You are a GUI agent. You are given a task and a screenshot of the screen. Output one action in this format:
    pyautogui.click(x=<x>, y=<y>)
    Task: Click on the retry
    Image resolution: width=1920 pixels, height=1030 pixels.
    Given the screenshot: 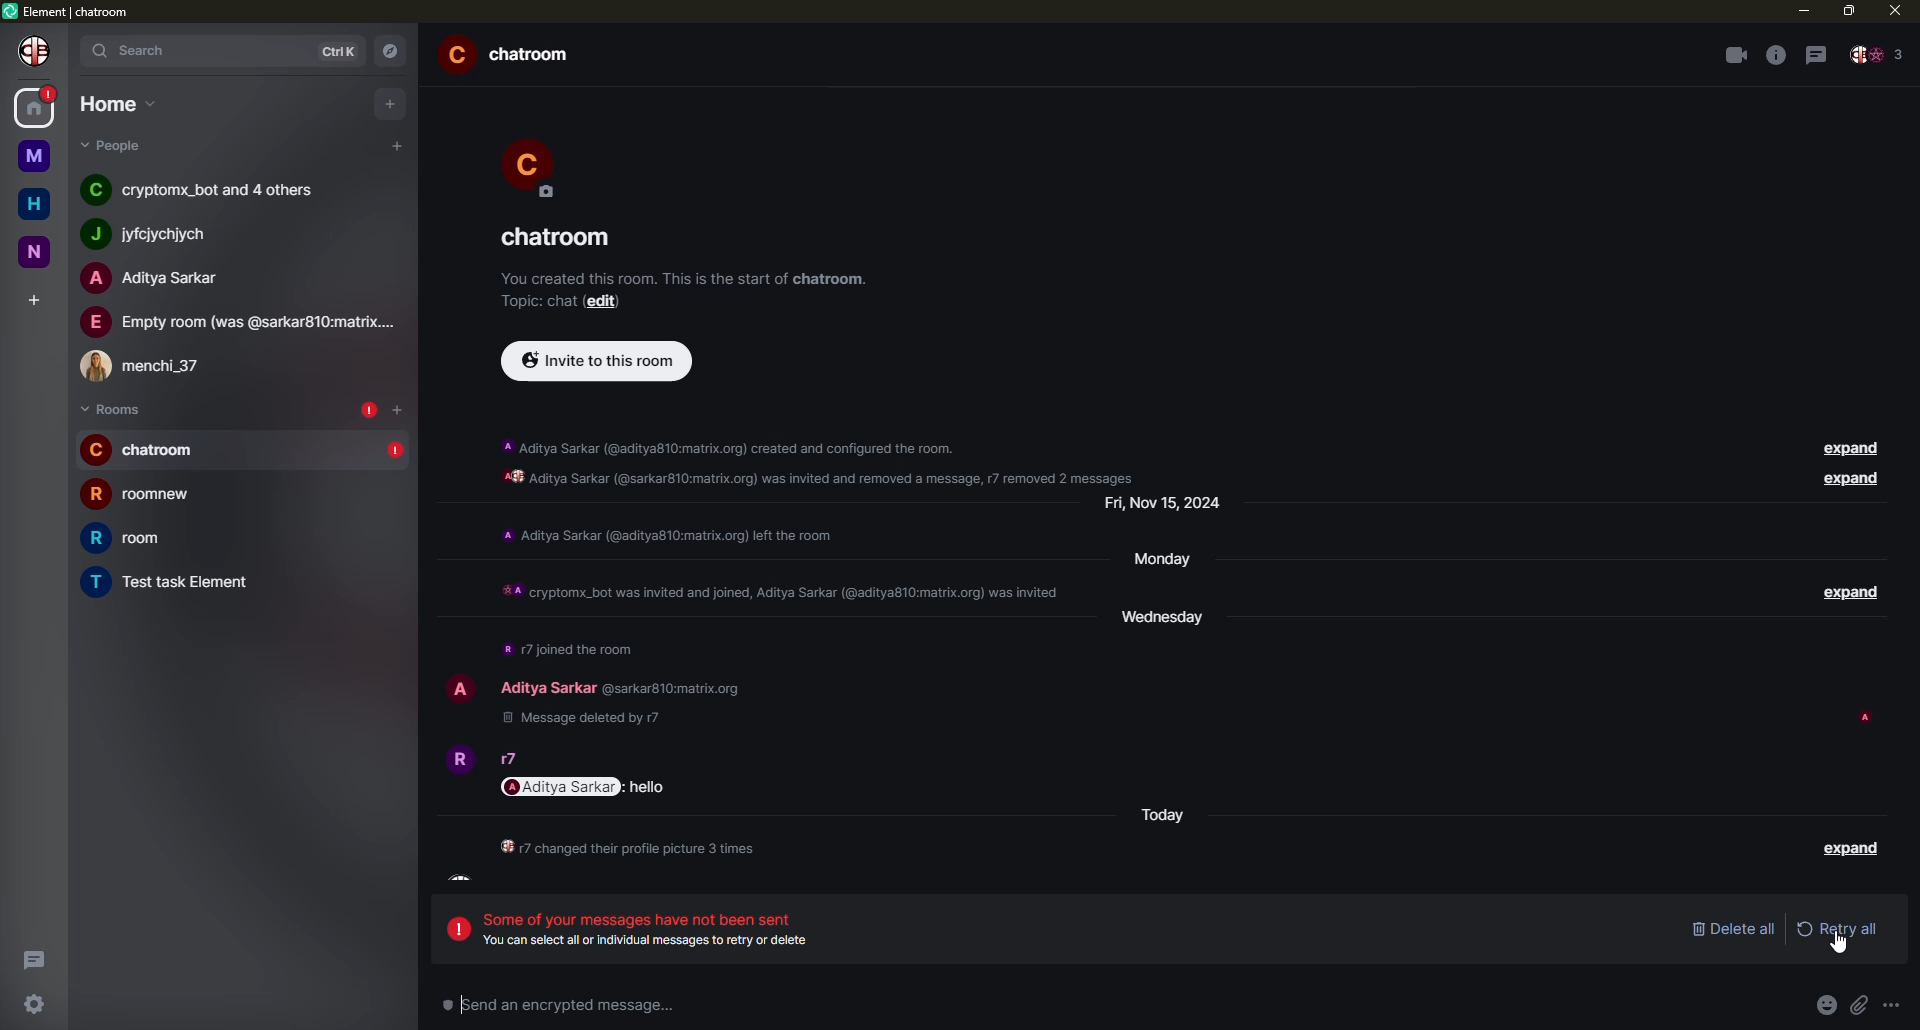 What is the action you would take?
    pyautogui.click(x=1838, y=927)
    